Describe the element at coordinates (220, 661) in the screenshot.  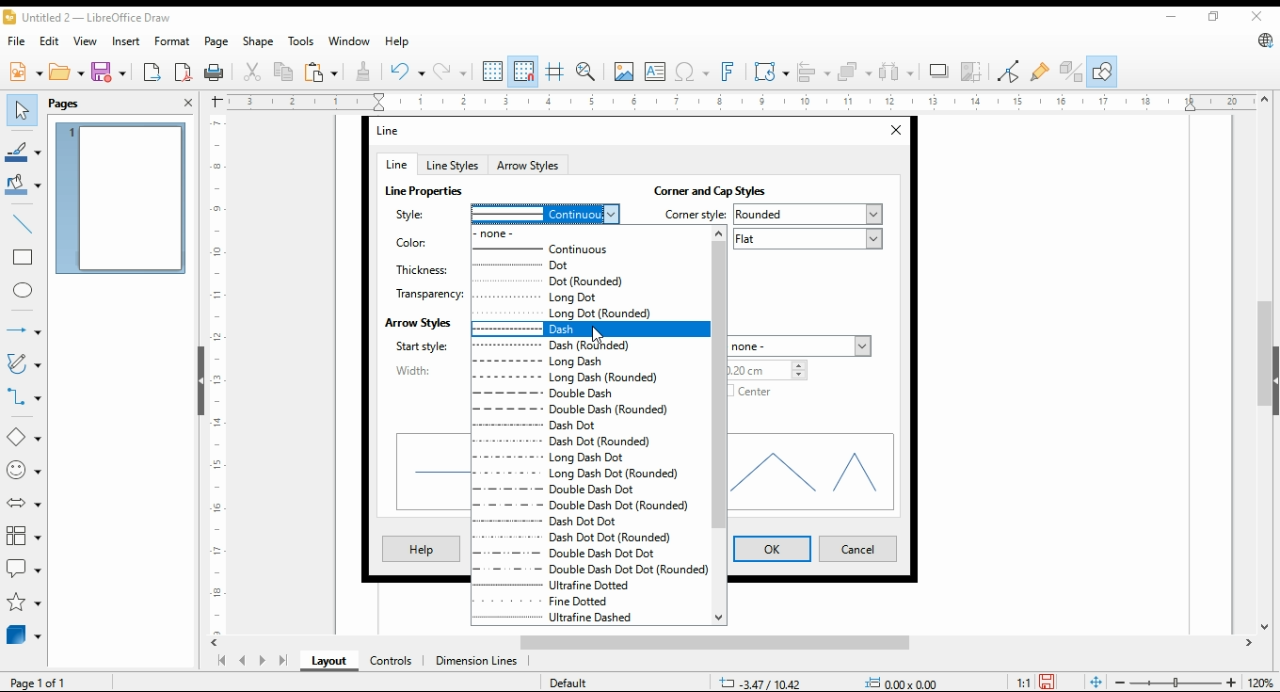
I see `first page` at that location.